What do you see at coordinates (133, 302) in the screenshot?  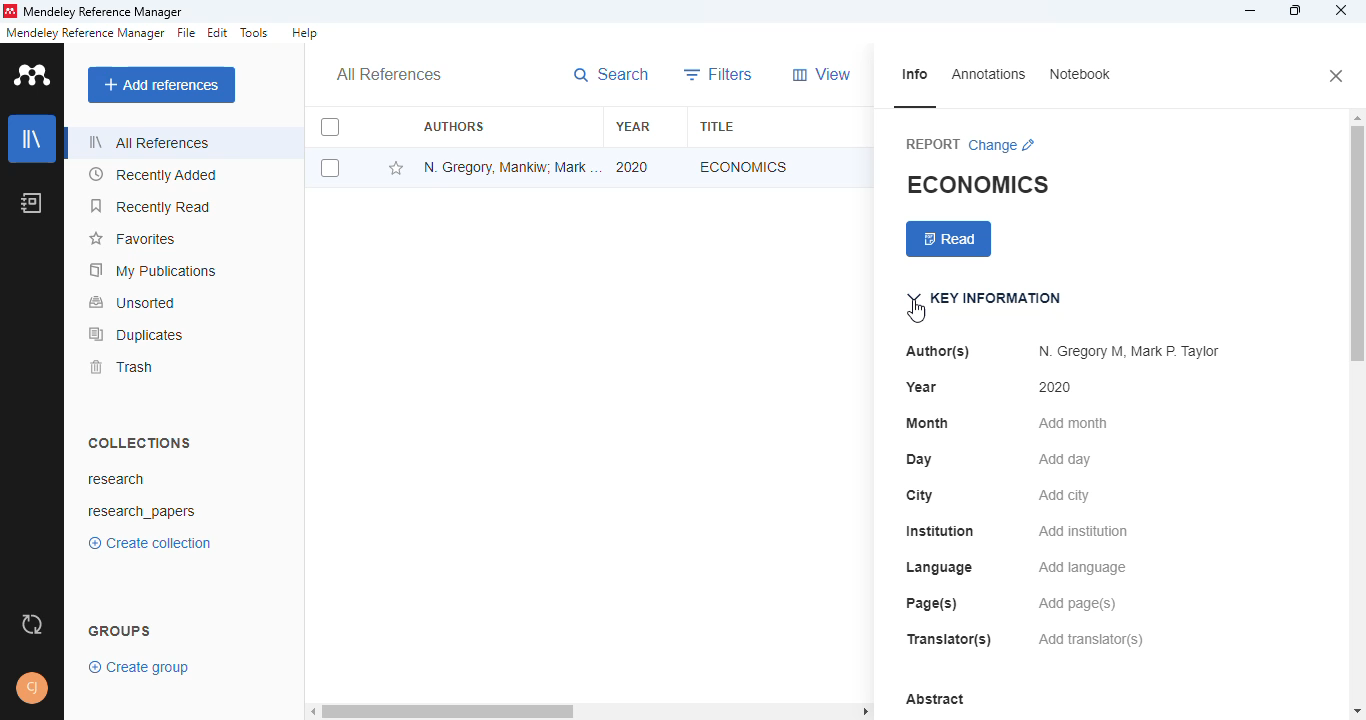 I see `unsorted` at bounding box center [133, 302].